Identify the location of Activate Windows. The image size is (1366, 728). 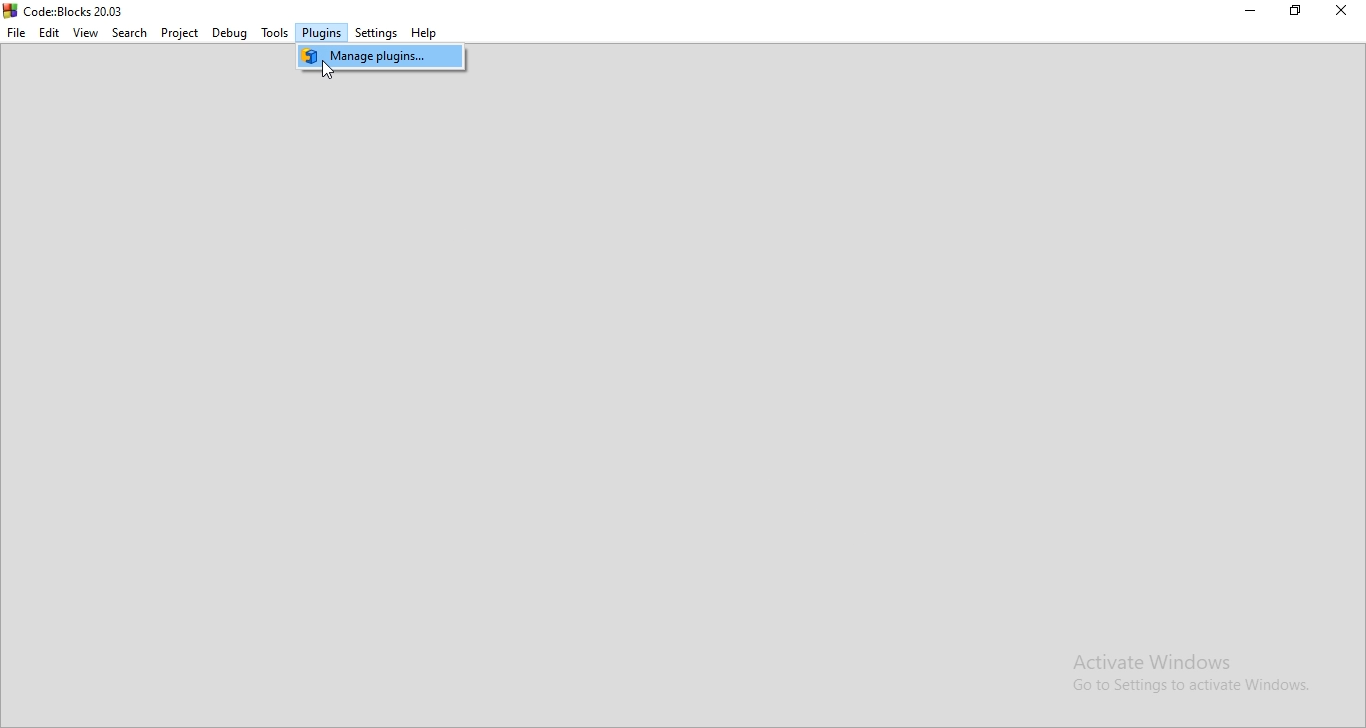
(1182, 659).